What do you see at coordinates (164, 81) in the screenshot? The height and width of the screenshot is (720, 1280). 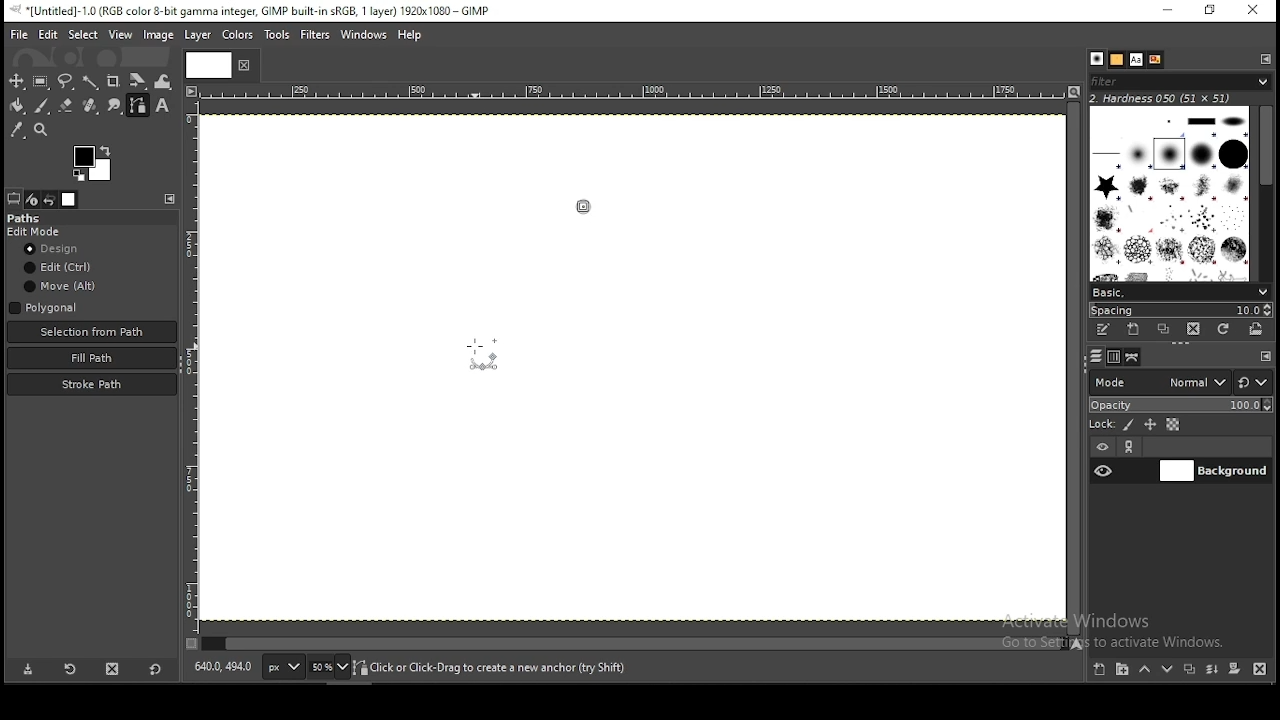 I see `warp transform` at bounding box center [164, 81].